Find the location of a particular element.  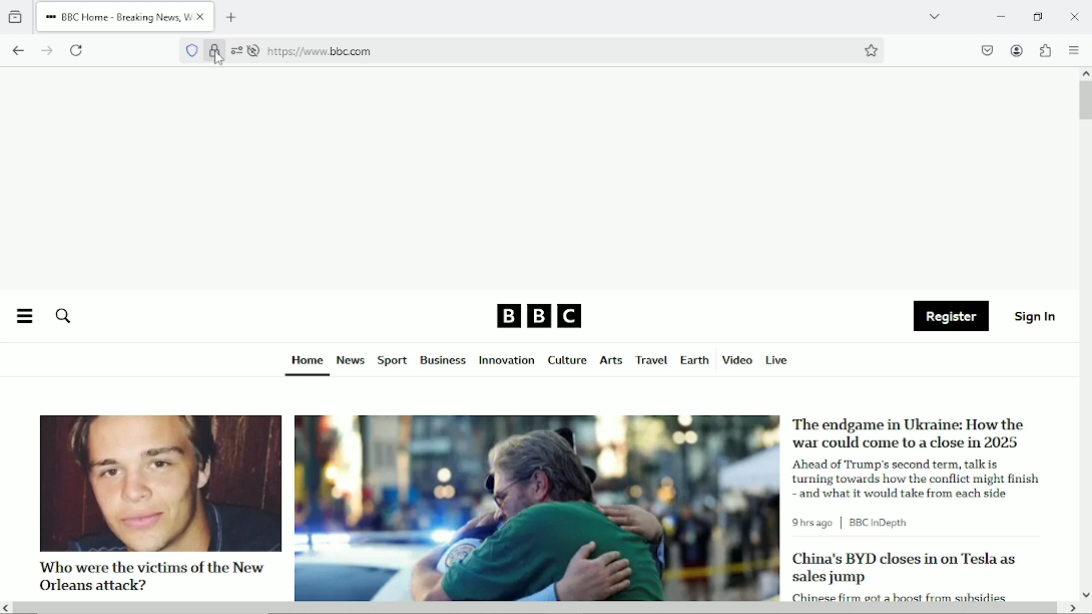

Ahead of Trump's second term, talk is turning towards how the conflict might finish and what it would take from each side is located at coordinates (919, 478).